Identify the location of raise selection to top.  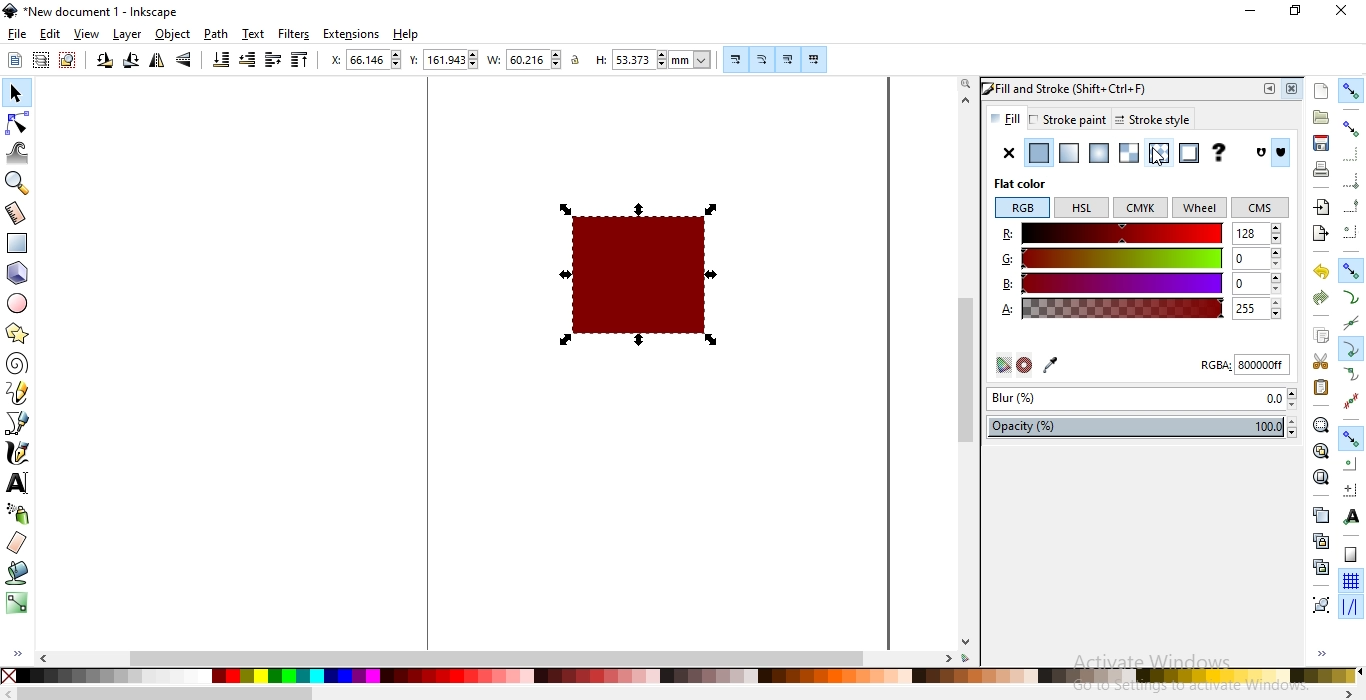
(297, 61).